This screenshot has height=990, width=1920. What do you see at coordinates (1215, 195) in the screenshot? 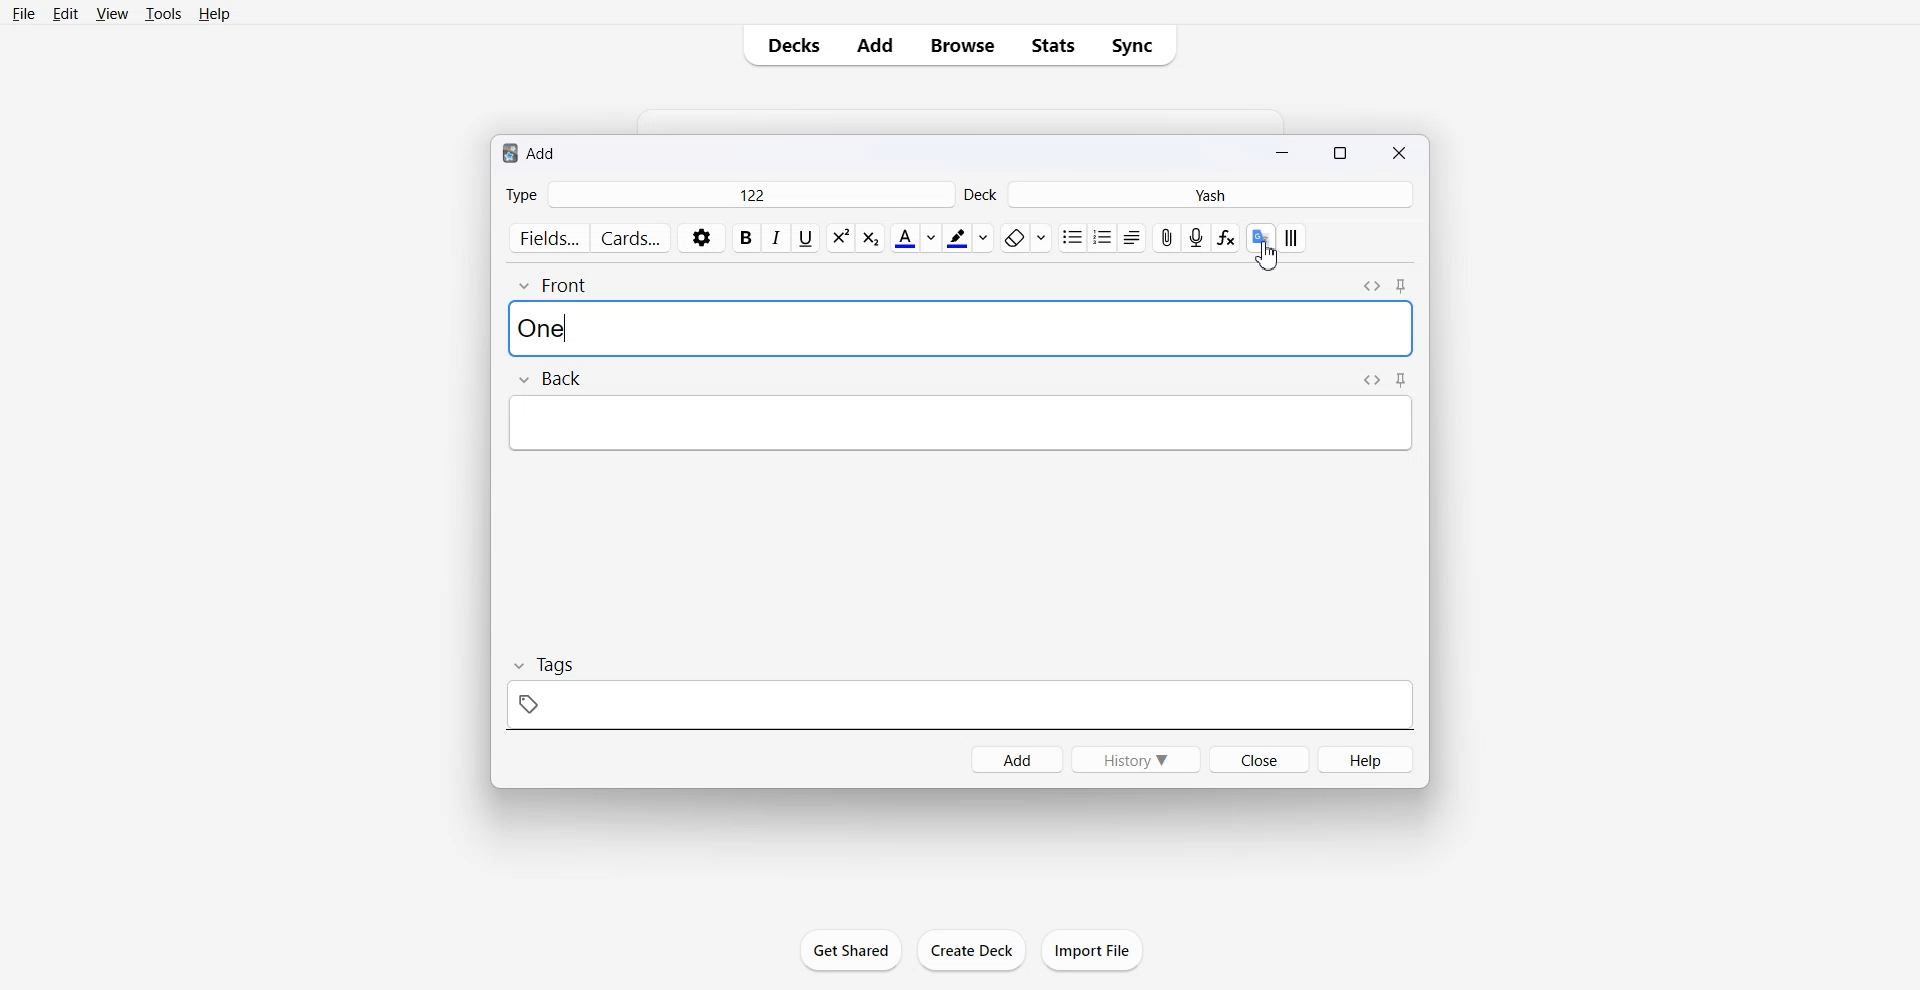
I see `Yash` at bounding box center [1215, 195].